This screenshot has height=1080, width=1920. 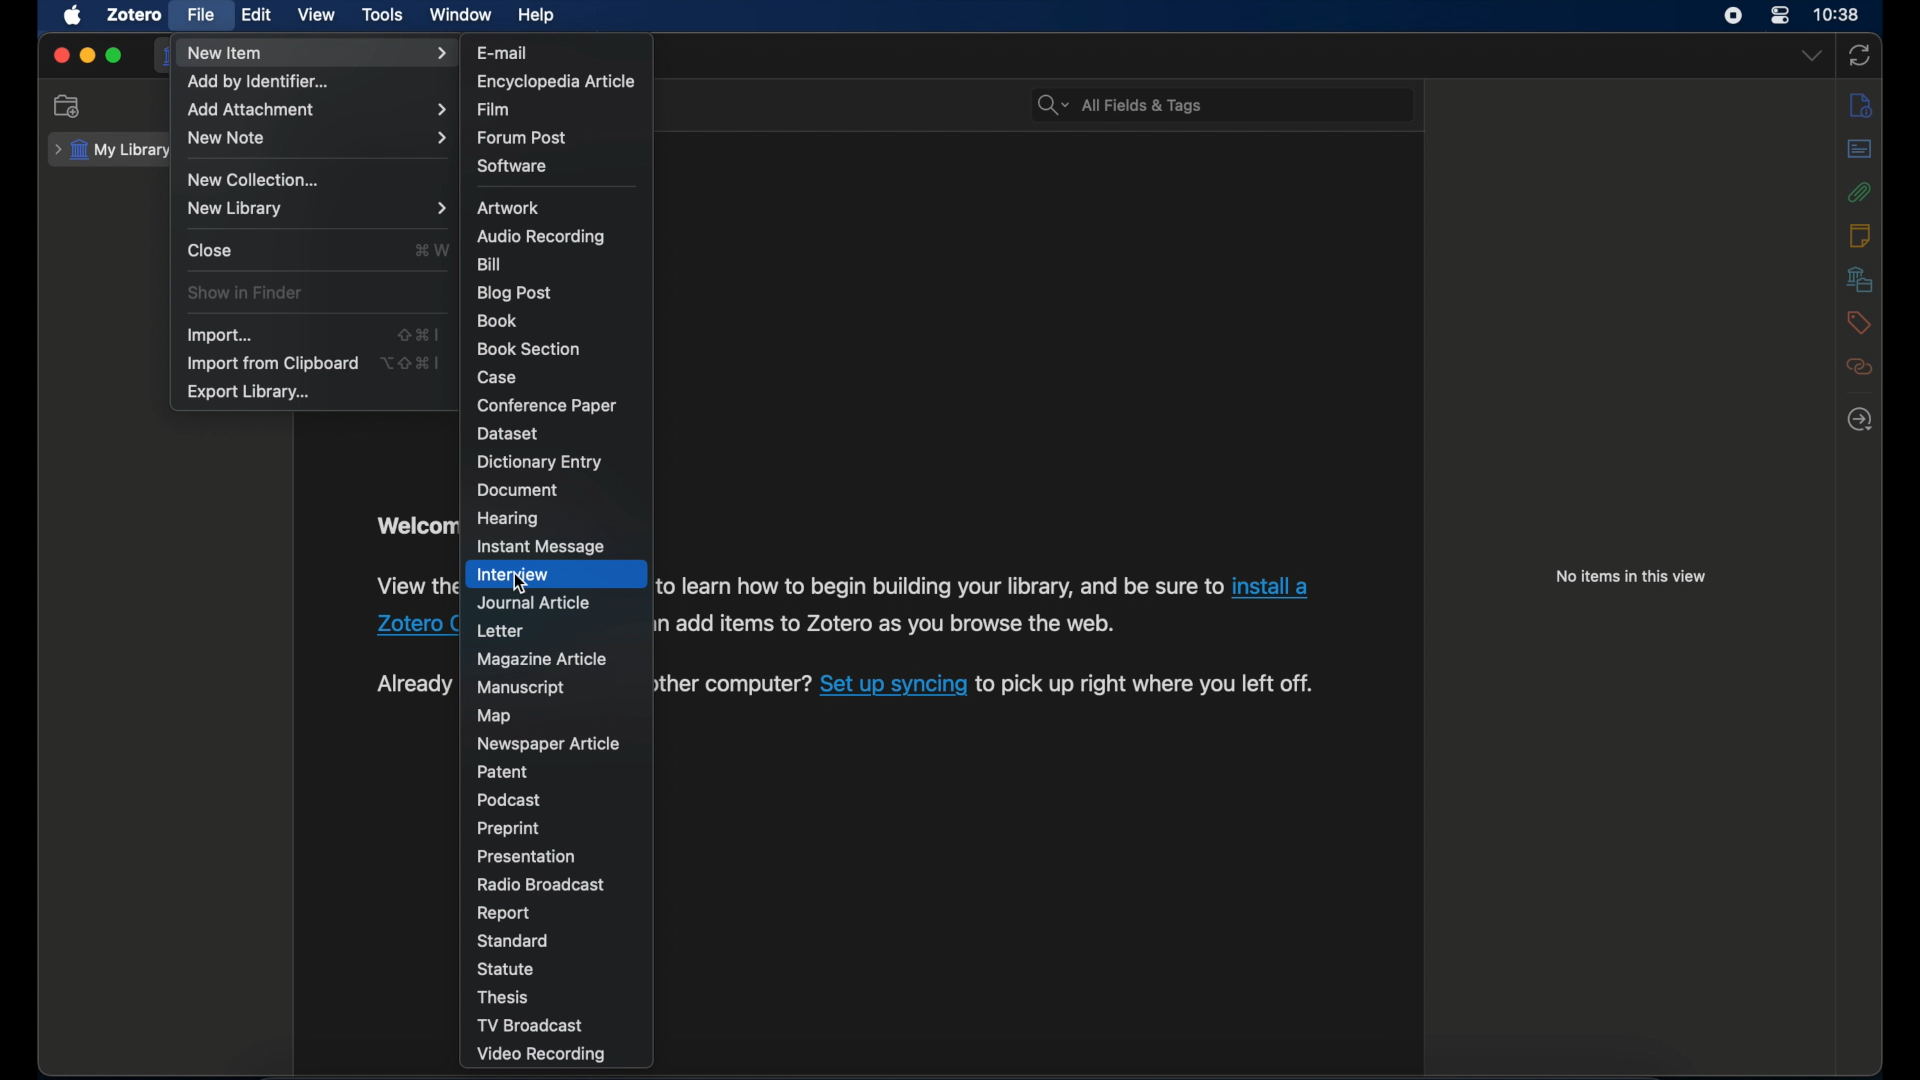 I want to click on cursor, so click(x=521, y=584).